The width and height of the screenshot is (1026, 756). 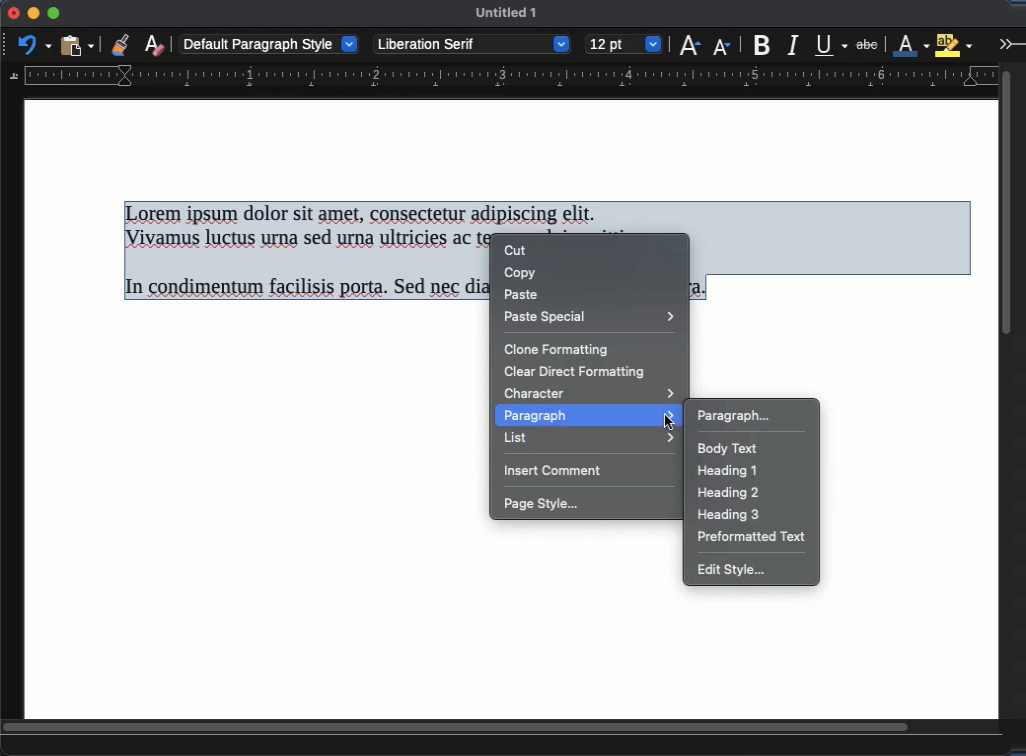 What do you see at coordinates (754, 536) in the screenshot?
I see `preformatted text` at bounding box center [754, 536].